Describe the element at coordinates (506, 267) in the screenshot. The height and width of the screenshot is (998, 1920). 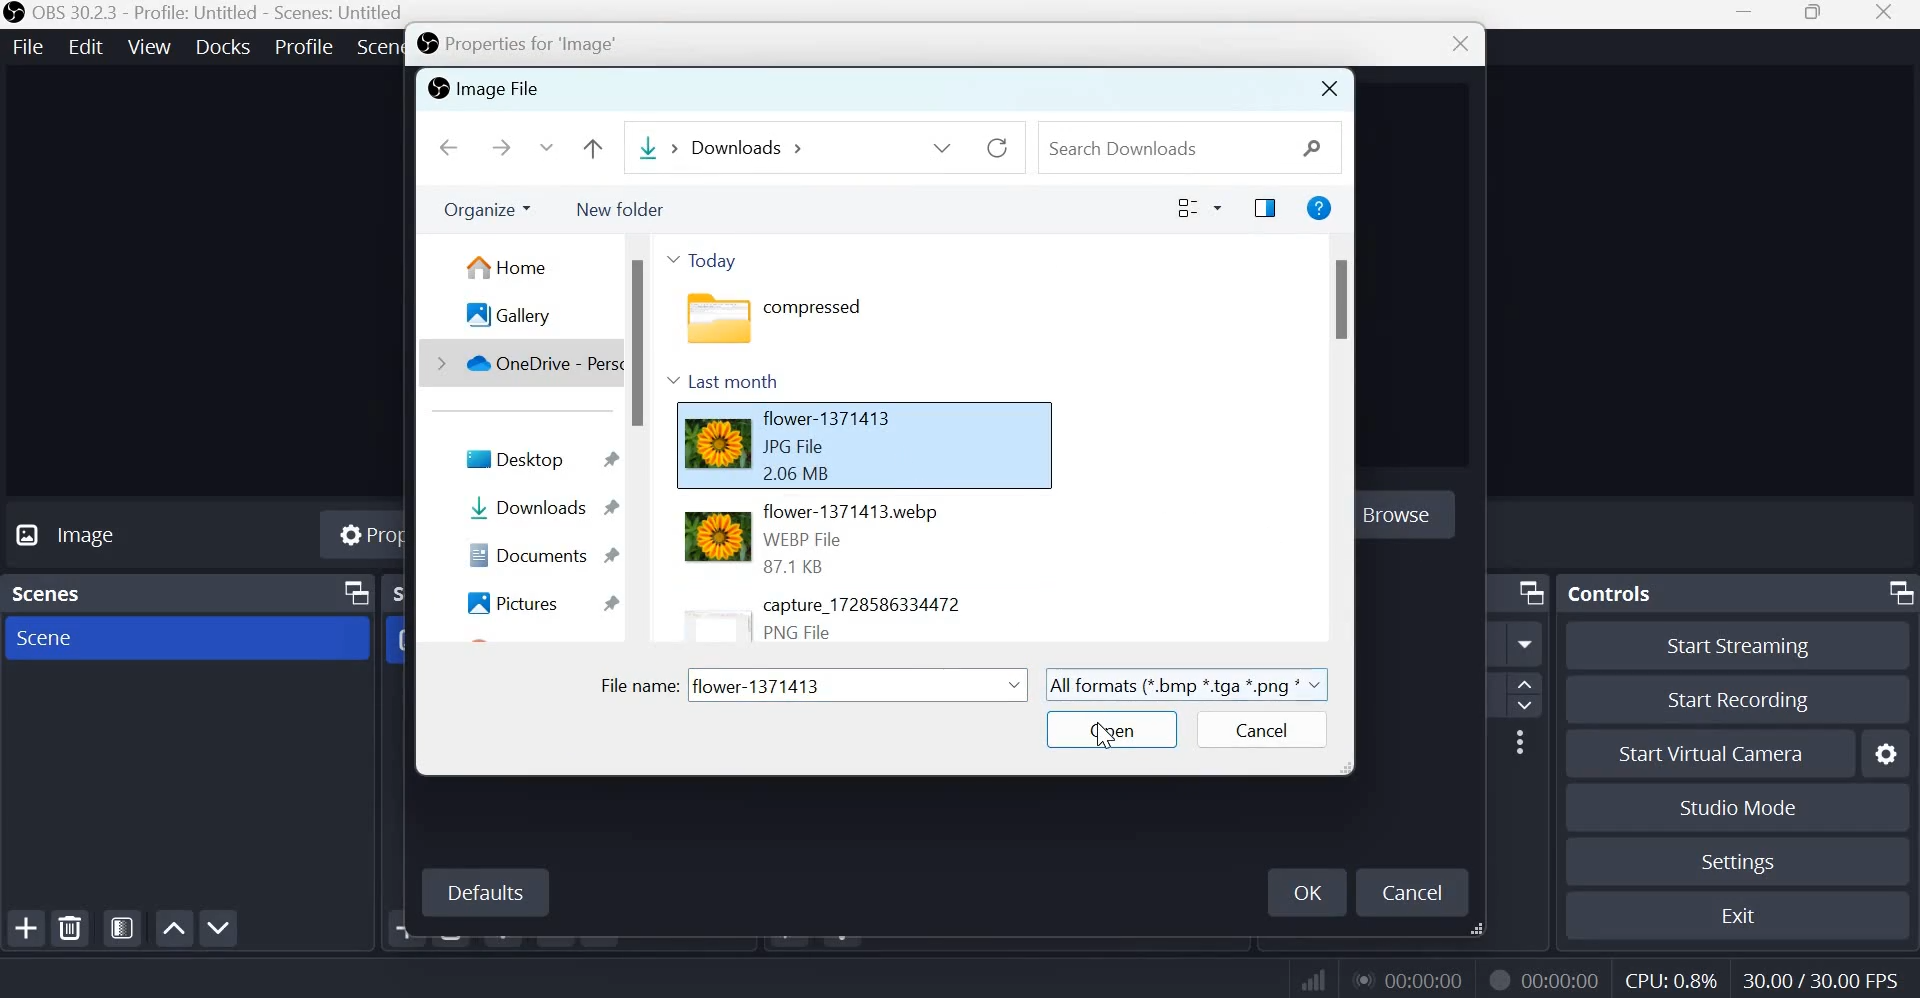
I see `home` at that location.